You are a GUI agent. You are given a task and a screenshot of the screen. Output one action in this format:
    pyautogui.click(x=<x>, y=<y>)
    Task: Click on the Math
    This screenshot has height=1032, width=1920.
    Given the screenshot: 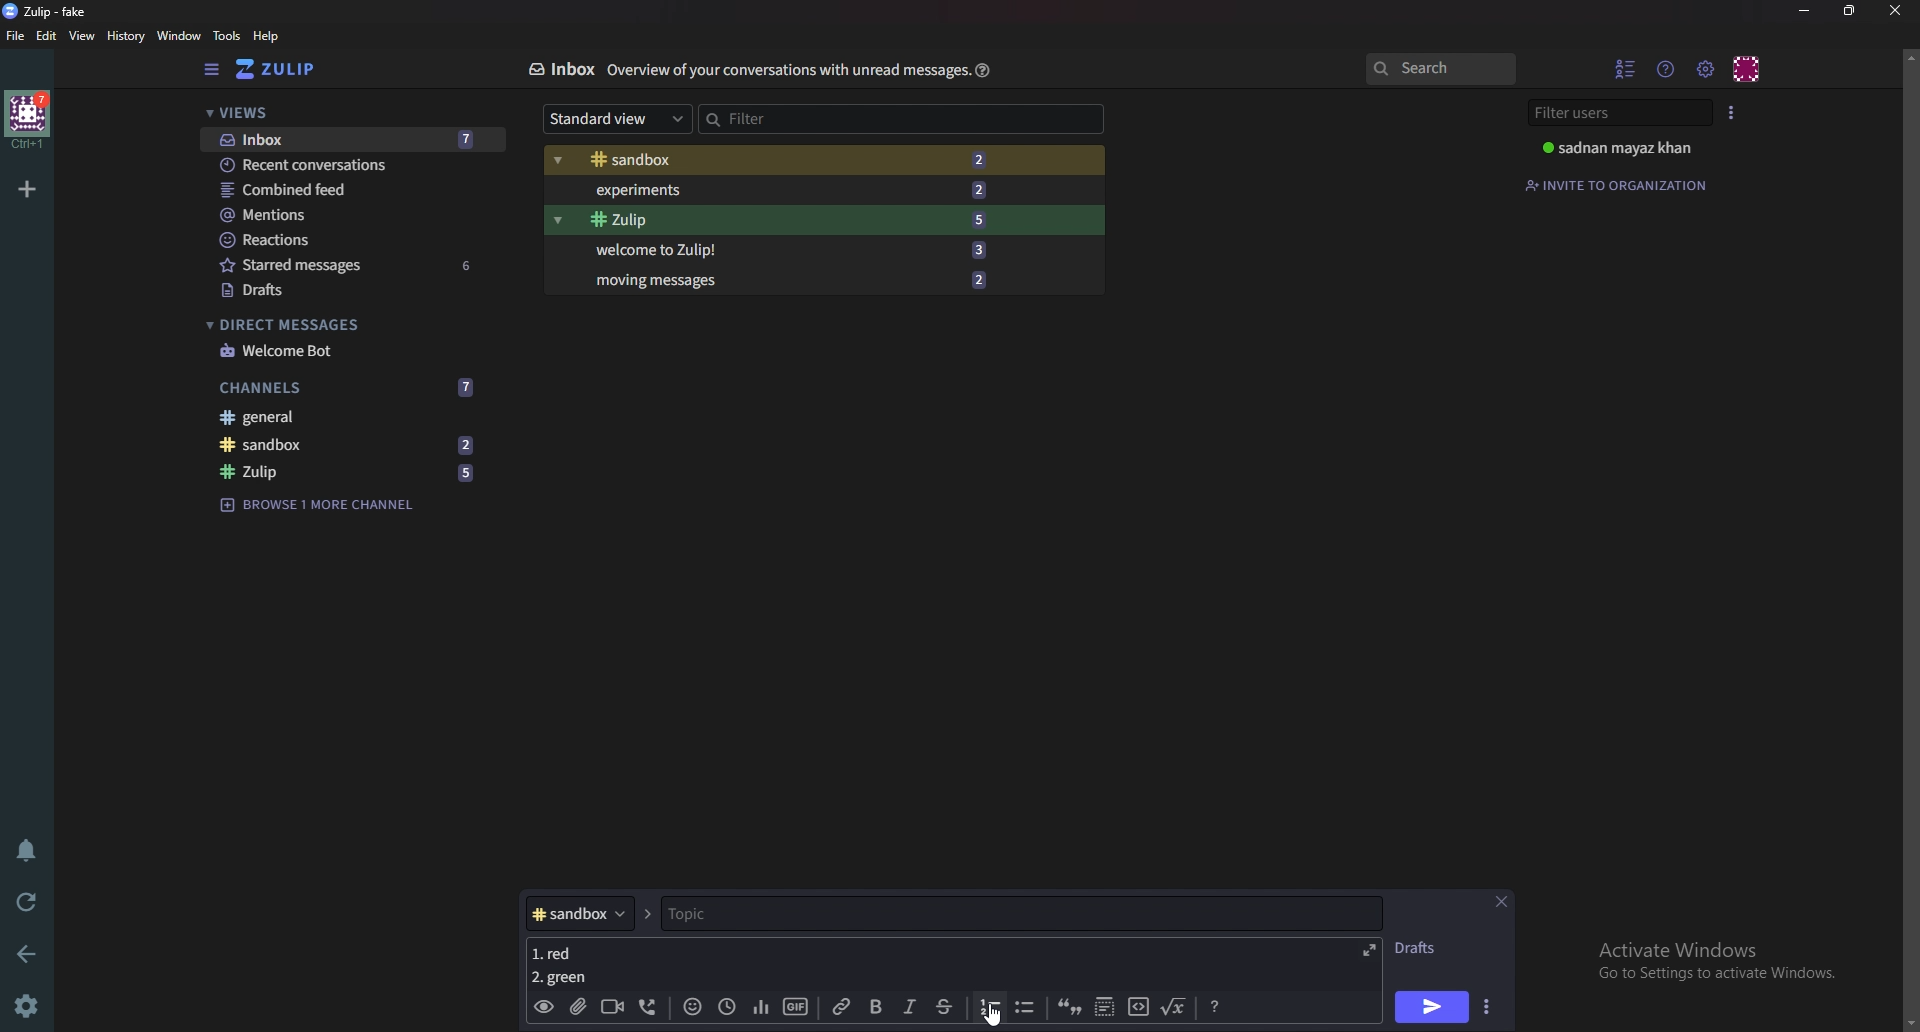 What is the action you would take?
    pyautogui.click(x=1175, y=1006)
    